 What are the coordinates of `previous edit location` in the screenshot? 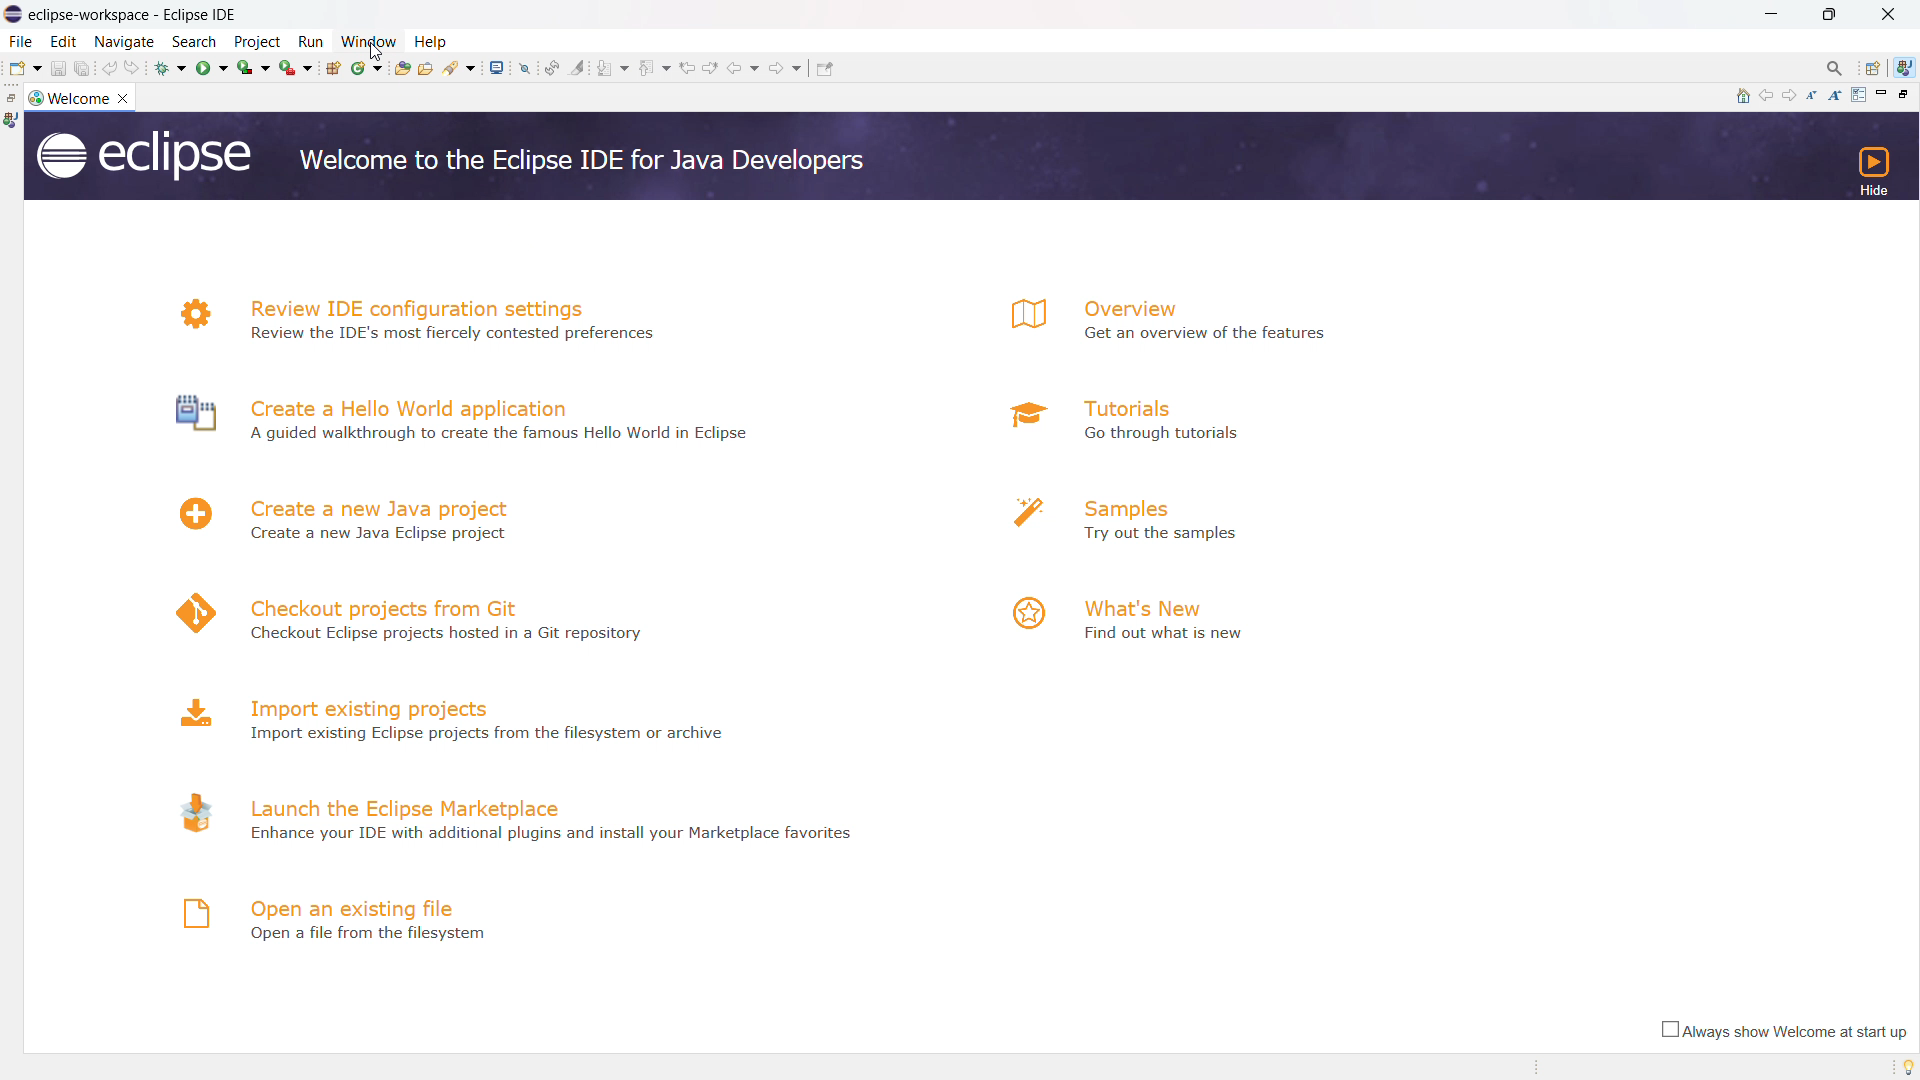 It's located at (687, 68).